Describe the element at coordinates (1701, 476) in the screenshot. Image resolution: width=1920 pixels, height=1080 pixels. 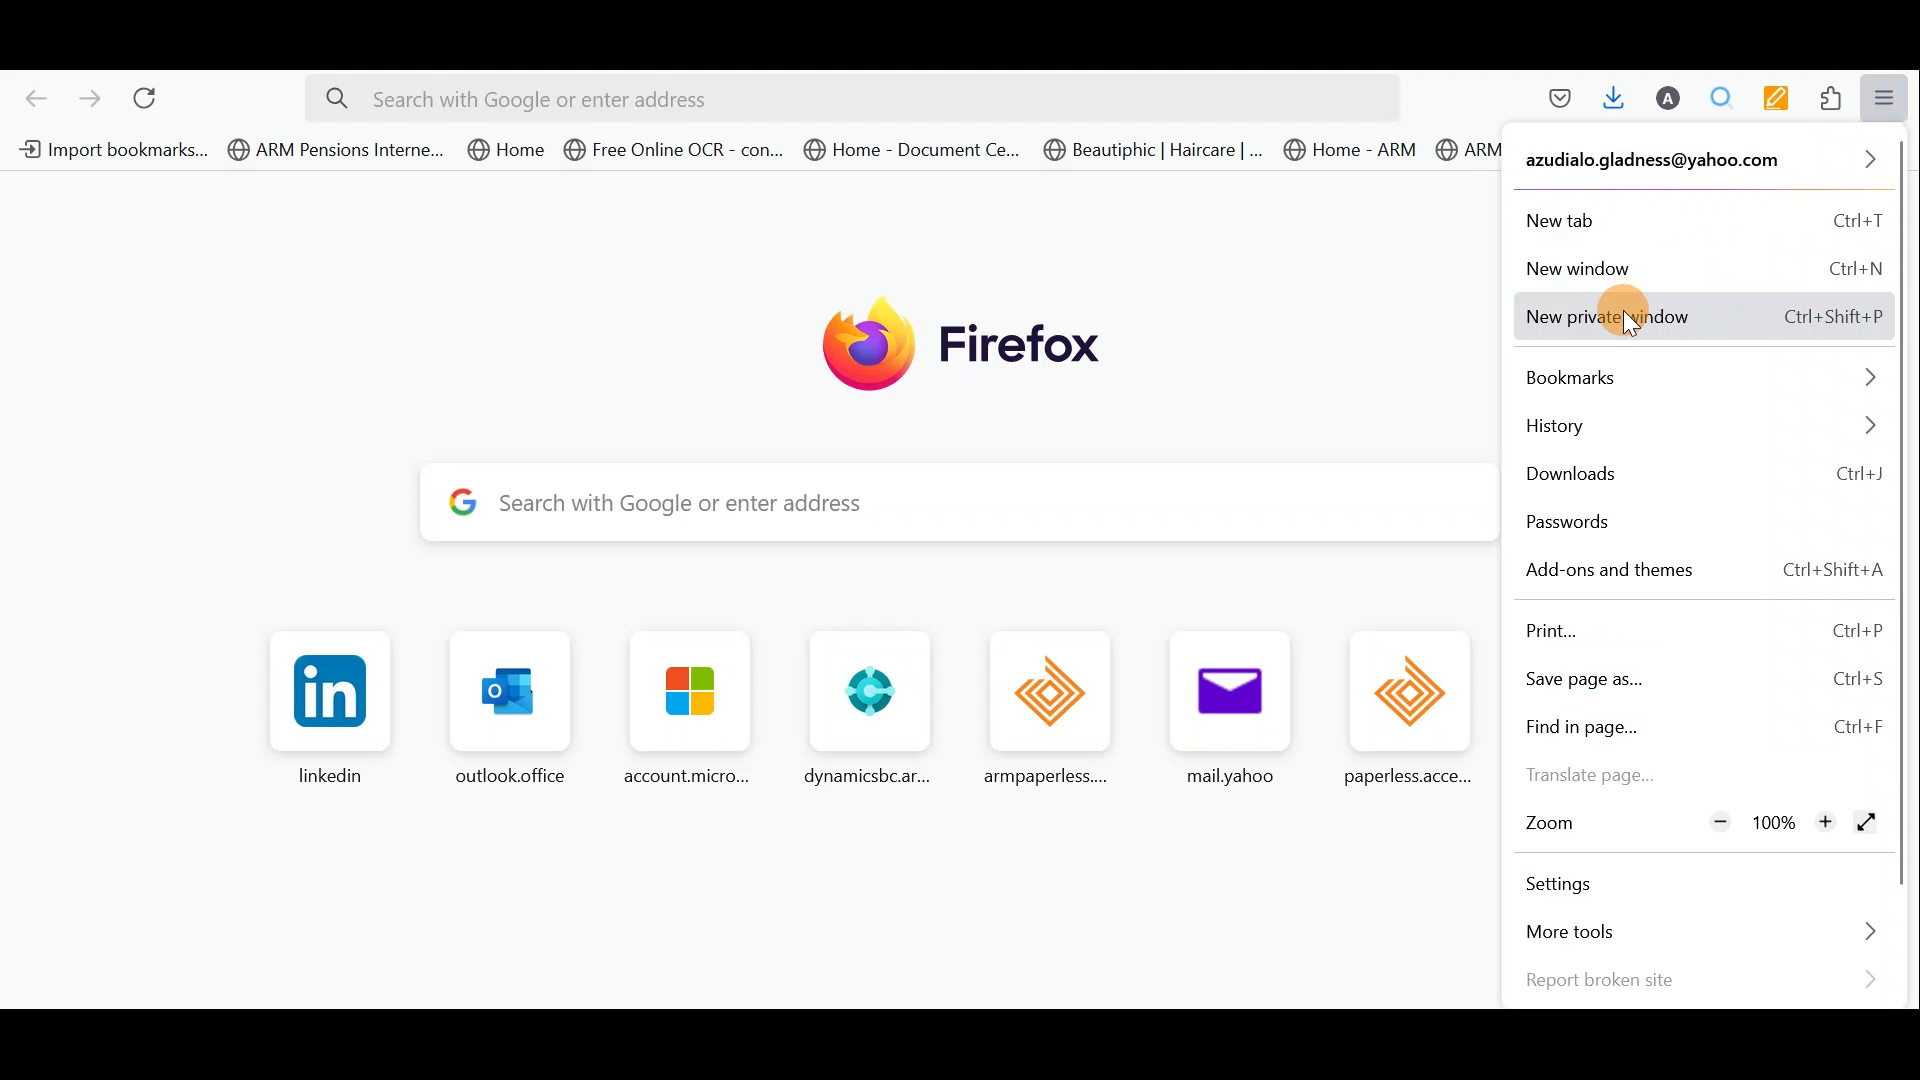
I see `Downloads` at that location.